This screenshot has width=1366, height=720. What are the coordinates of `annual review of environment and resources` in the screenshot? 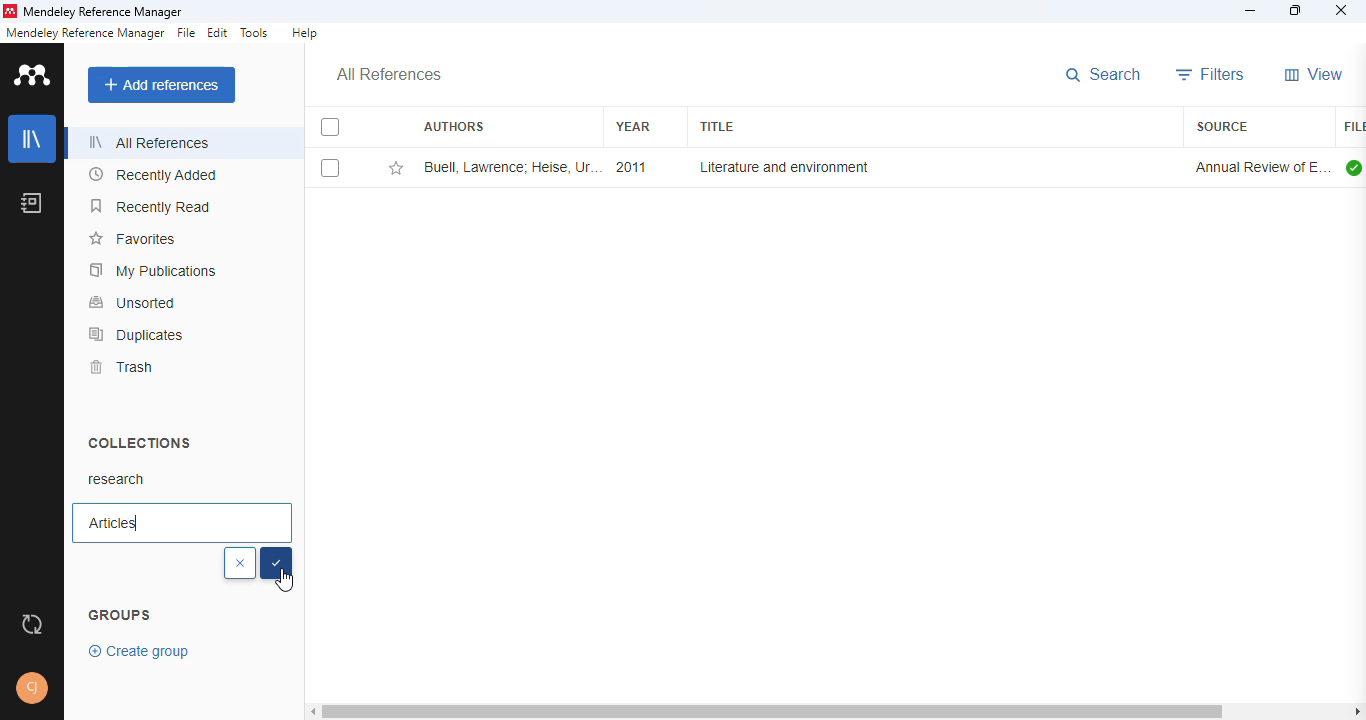 It's located at (1261, 167).